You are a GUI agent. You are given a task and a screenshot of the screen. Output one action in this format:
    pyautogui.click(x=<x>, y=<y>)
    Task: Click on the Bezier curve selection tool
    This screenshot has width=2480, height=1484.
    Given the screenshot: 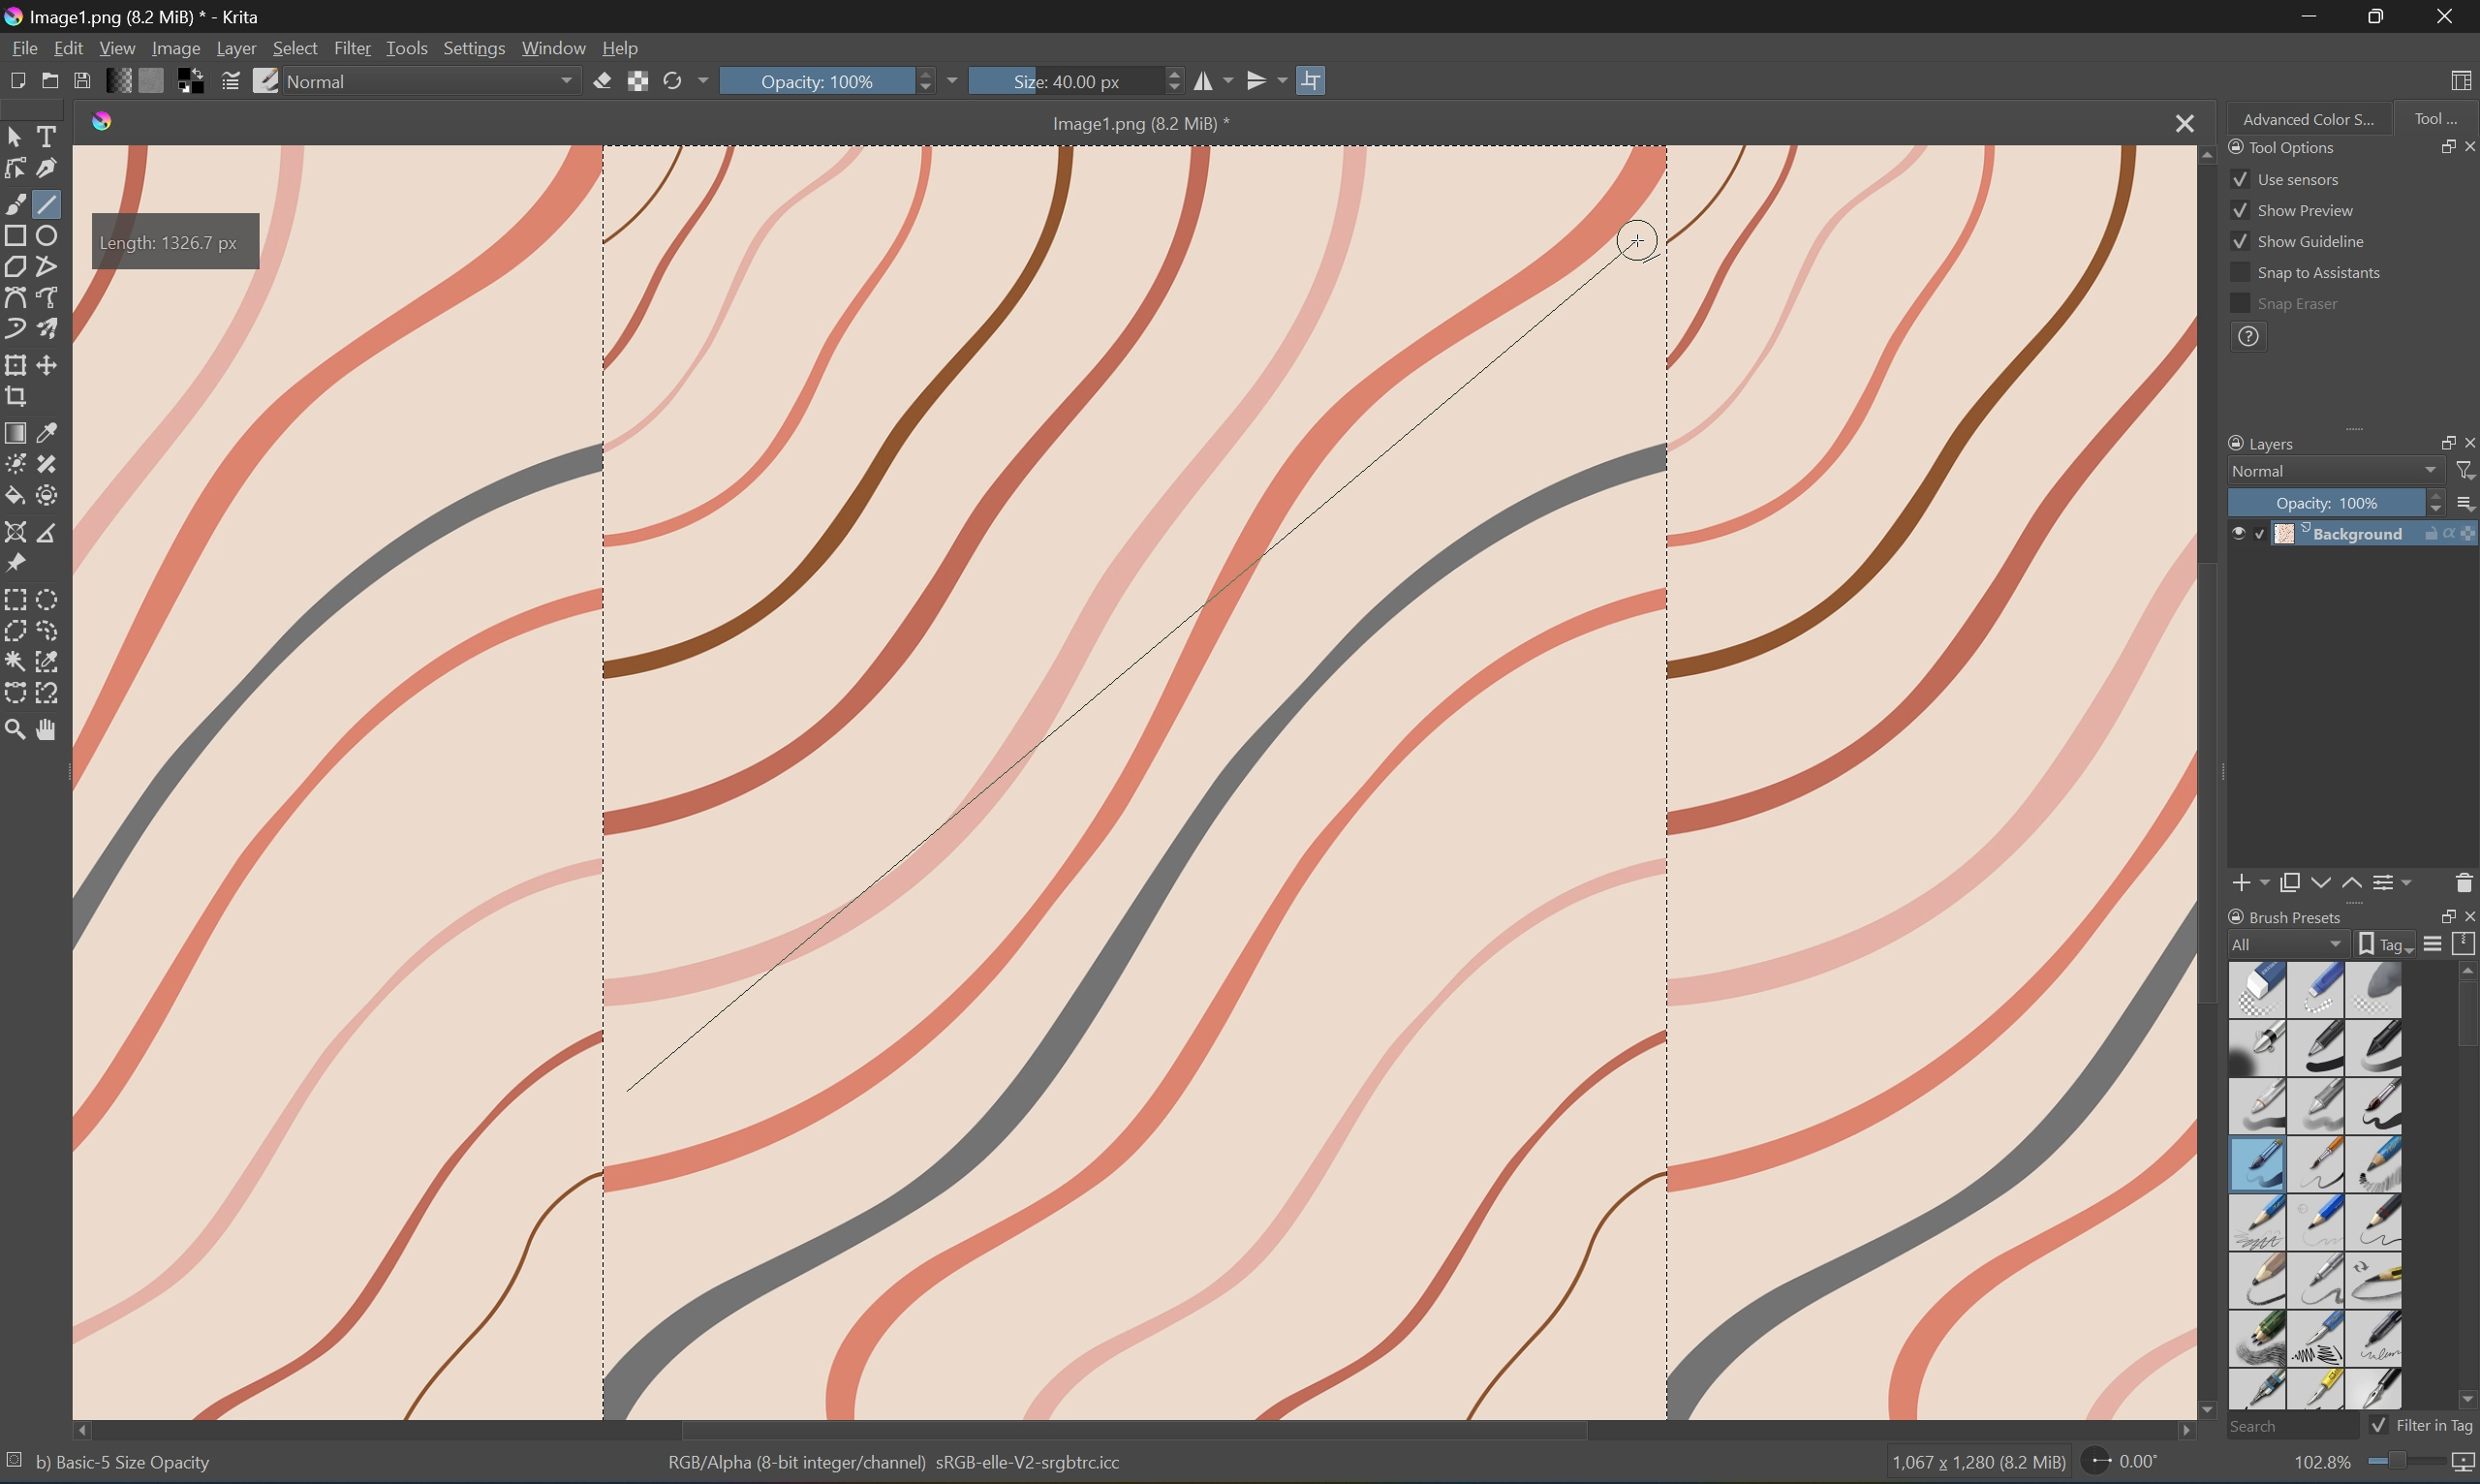 What is the action you would take?
    pyautogui.click(x=19, y=689)
    